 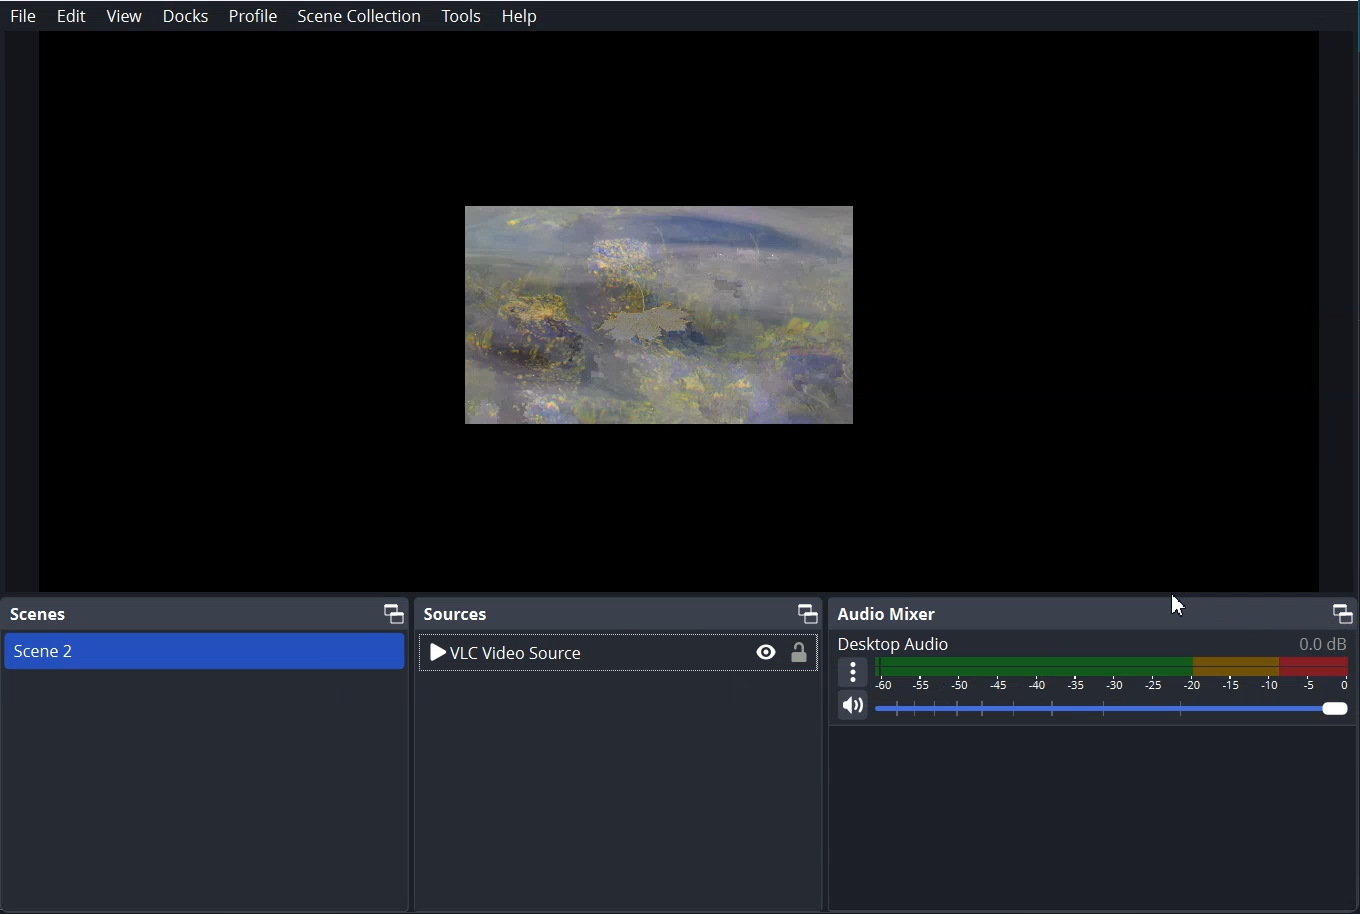 What do you see at coordinates (1113, 674) in the screenshot?
I see `Audio adjuster` at bounding box center [1113, 674].